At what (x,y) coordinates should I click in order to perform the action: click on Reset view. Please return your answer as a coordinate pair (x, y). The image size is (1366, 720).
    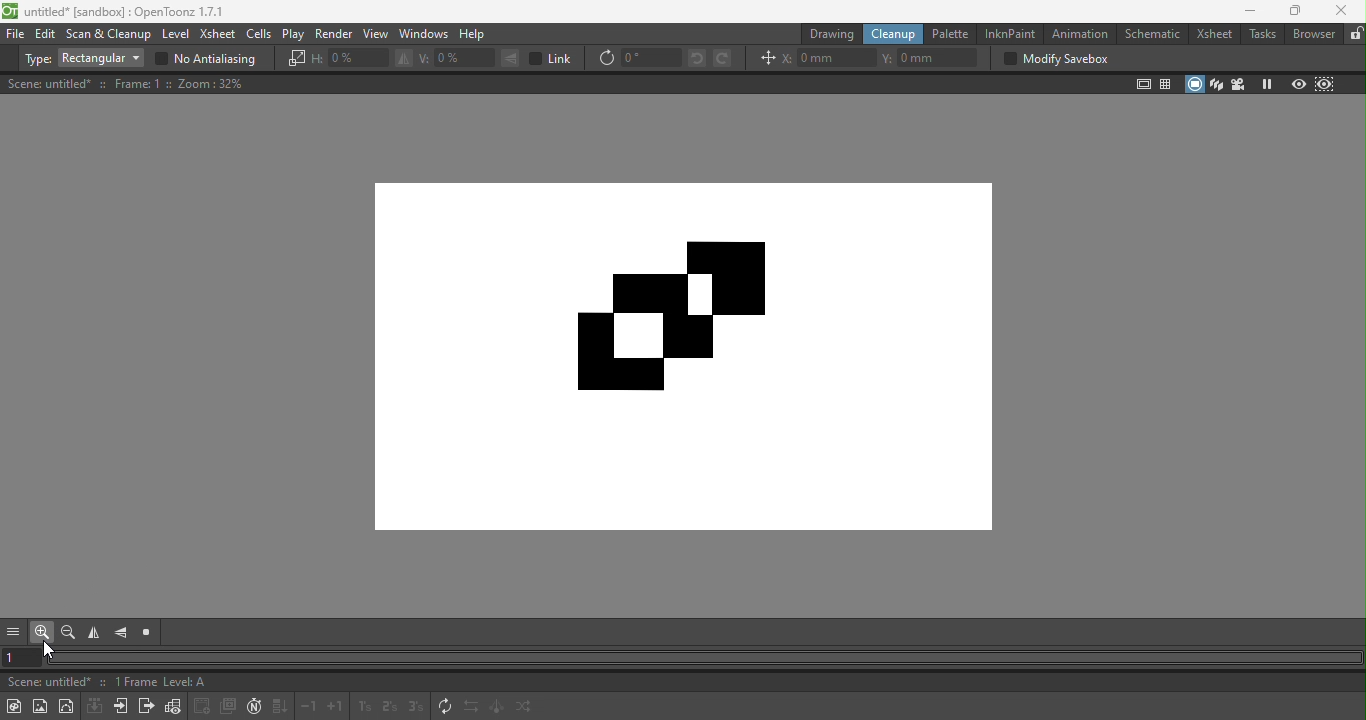
    Looking at the image, I should click on (147, 634).